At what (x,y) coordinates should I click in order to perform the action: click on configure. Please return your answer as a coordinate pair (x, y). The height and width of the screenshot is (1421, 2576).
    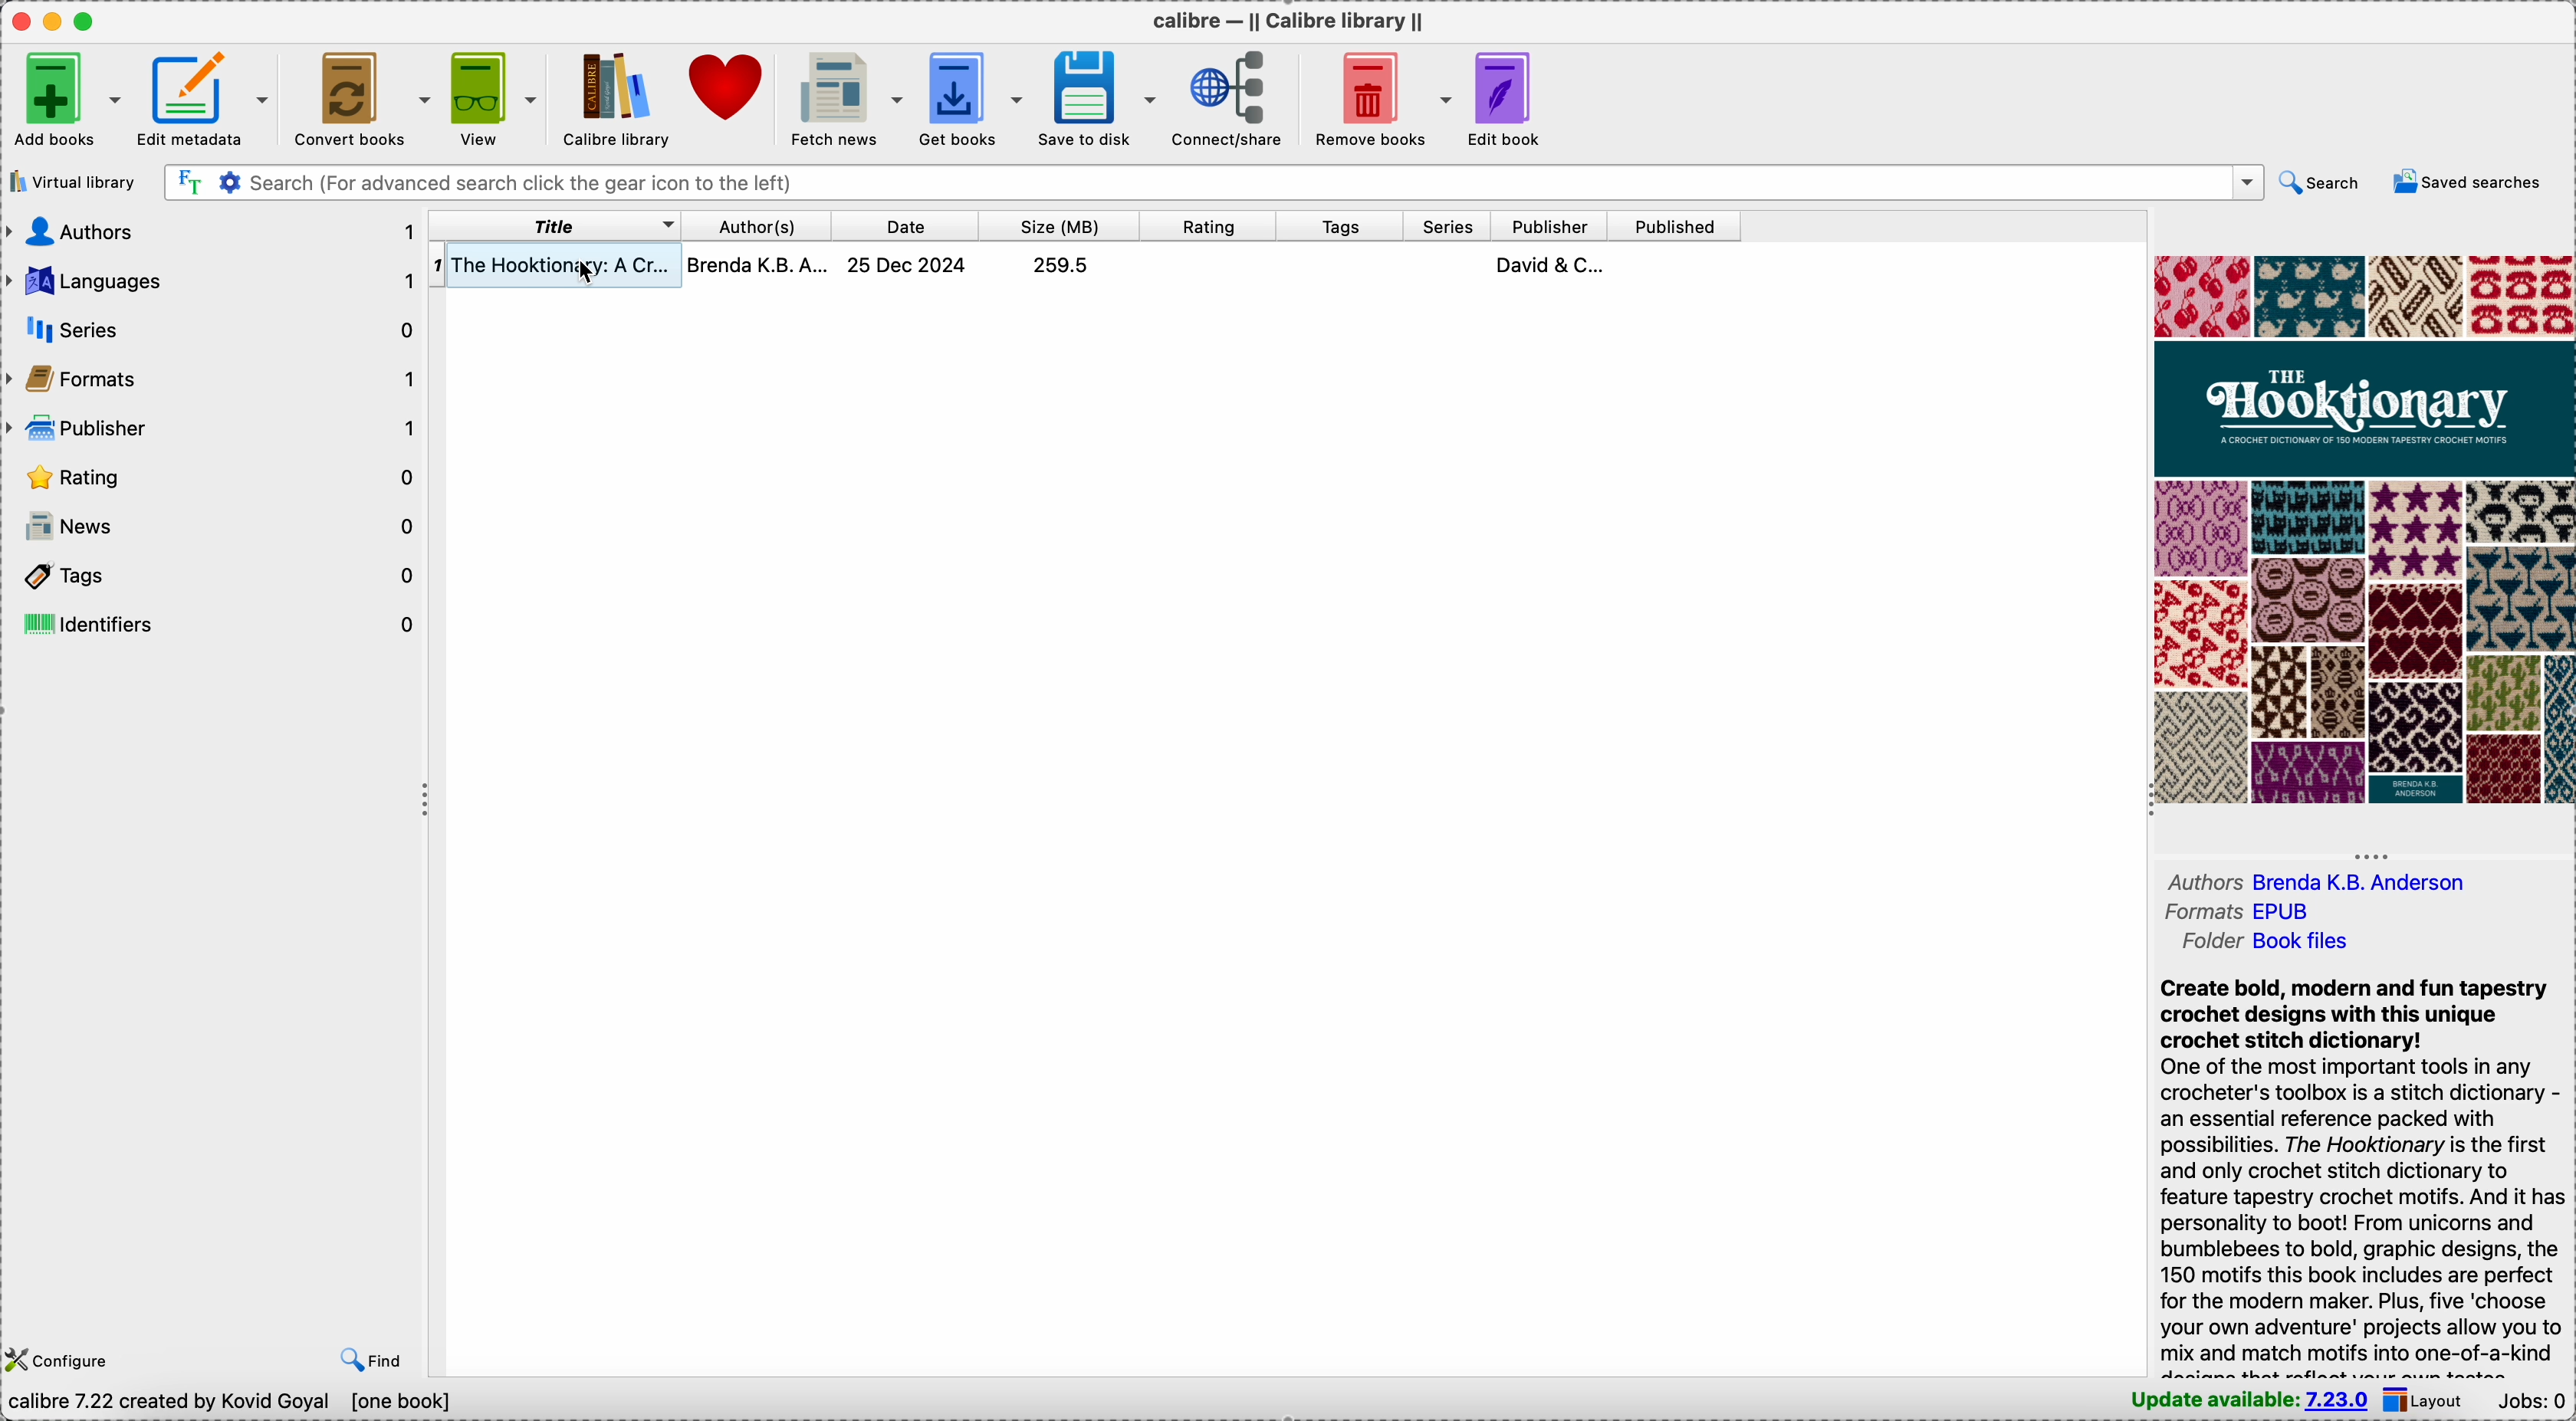
    Looking at the image, I should click on (64, 1358).